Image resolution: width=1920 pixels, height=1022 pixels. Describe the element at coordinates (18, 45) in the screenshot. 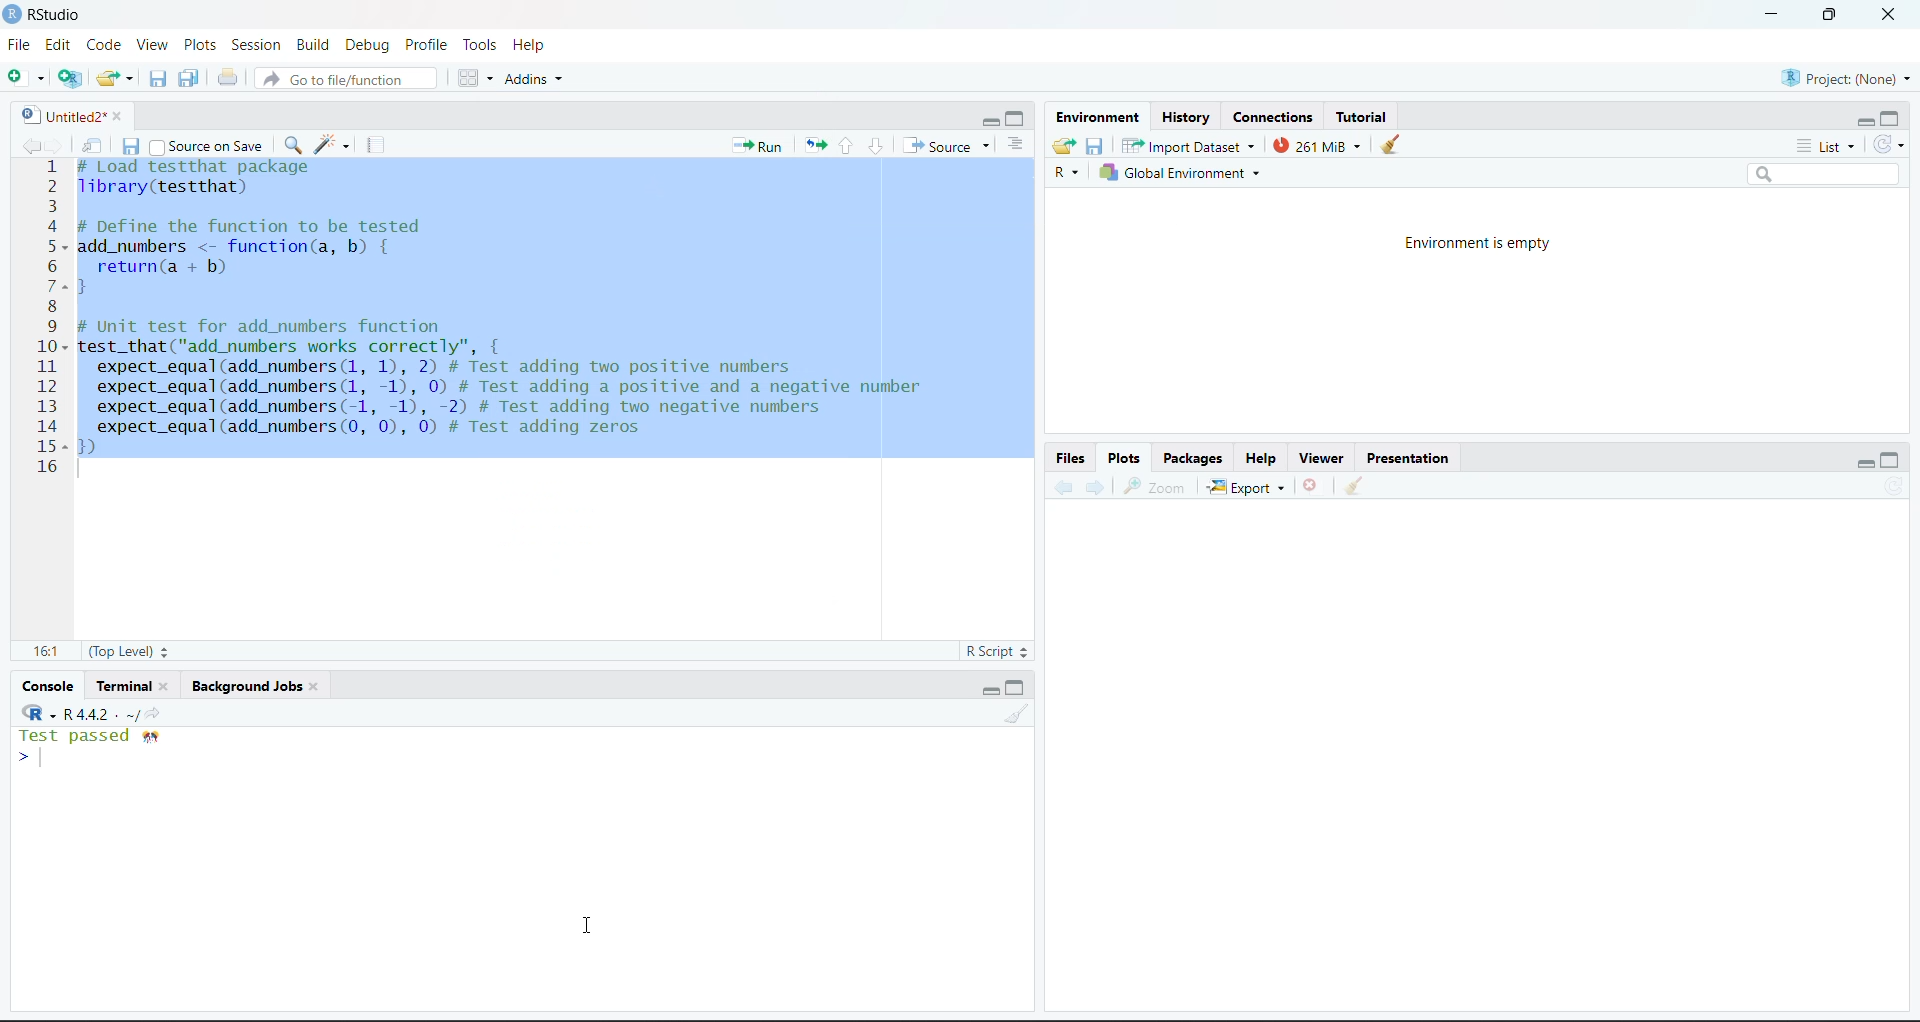

I see `File` at that location.